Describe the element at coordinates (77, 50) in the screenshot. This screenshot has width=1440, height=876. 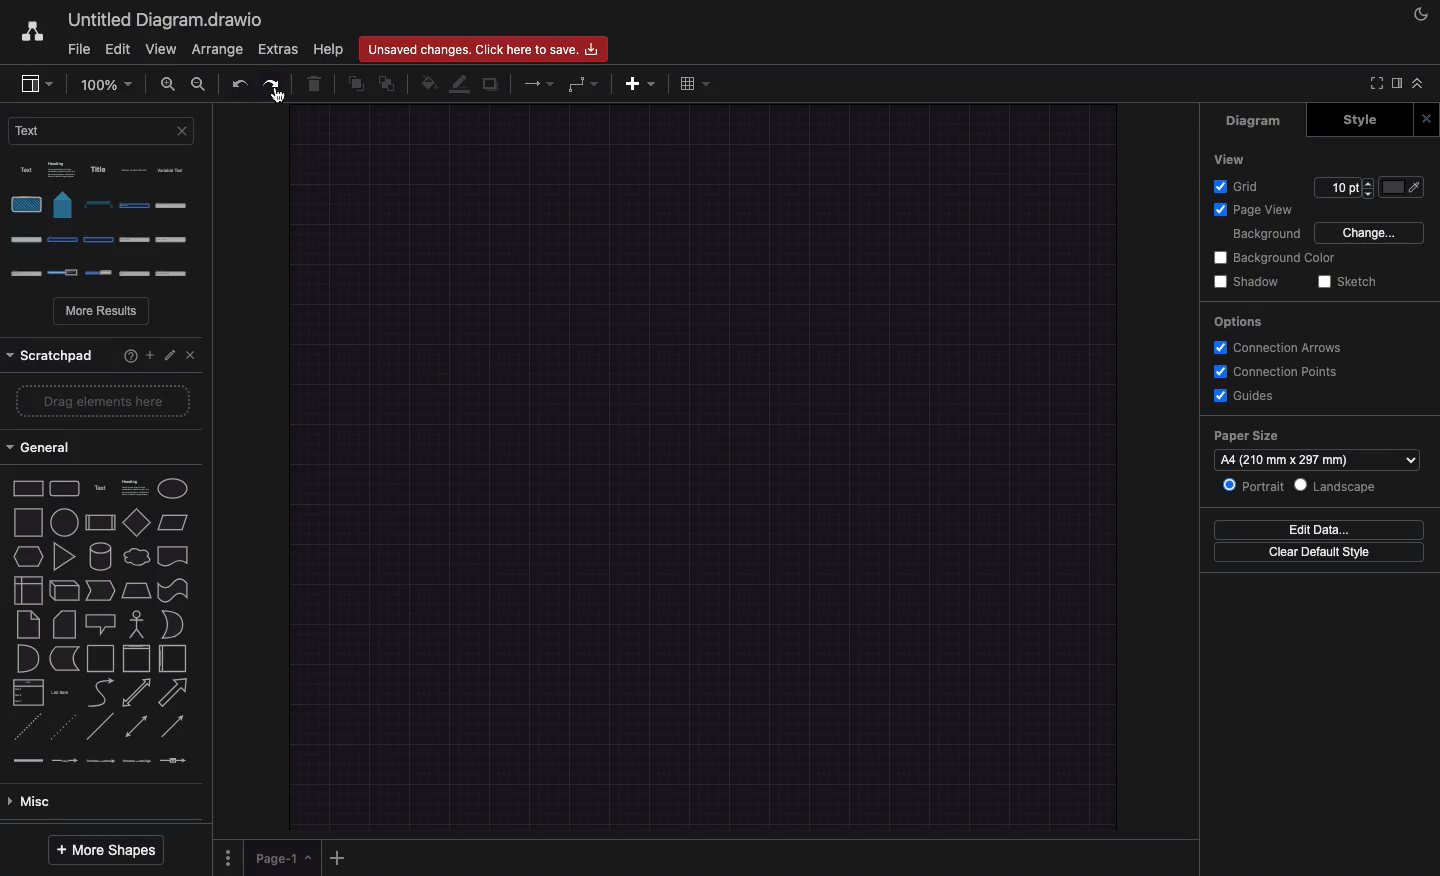
I see `File` at that location.